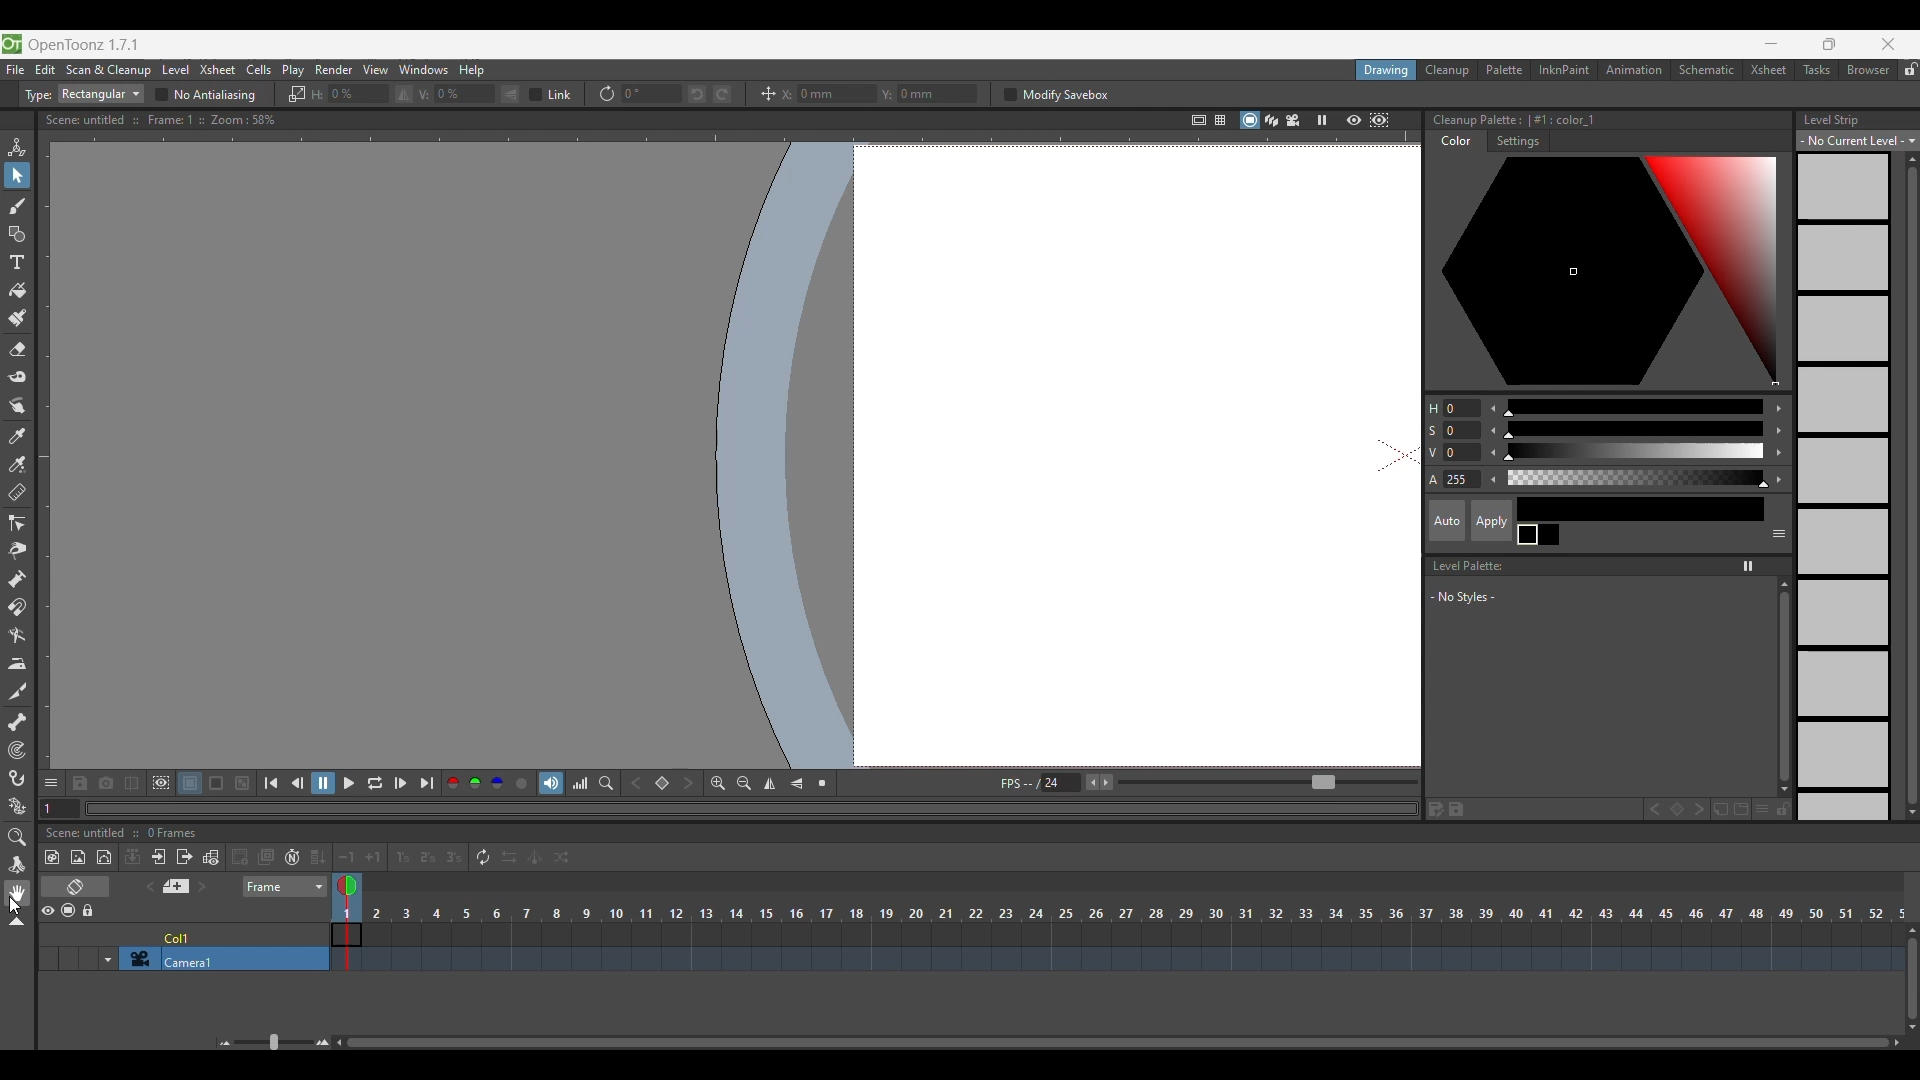 Image resolution: width=1920 pixels, height=1080 pixels. Describe the element at coordinates (1217, 120) in the screenshot. I see `=§-1` at that location.